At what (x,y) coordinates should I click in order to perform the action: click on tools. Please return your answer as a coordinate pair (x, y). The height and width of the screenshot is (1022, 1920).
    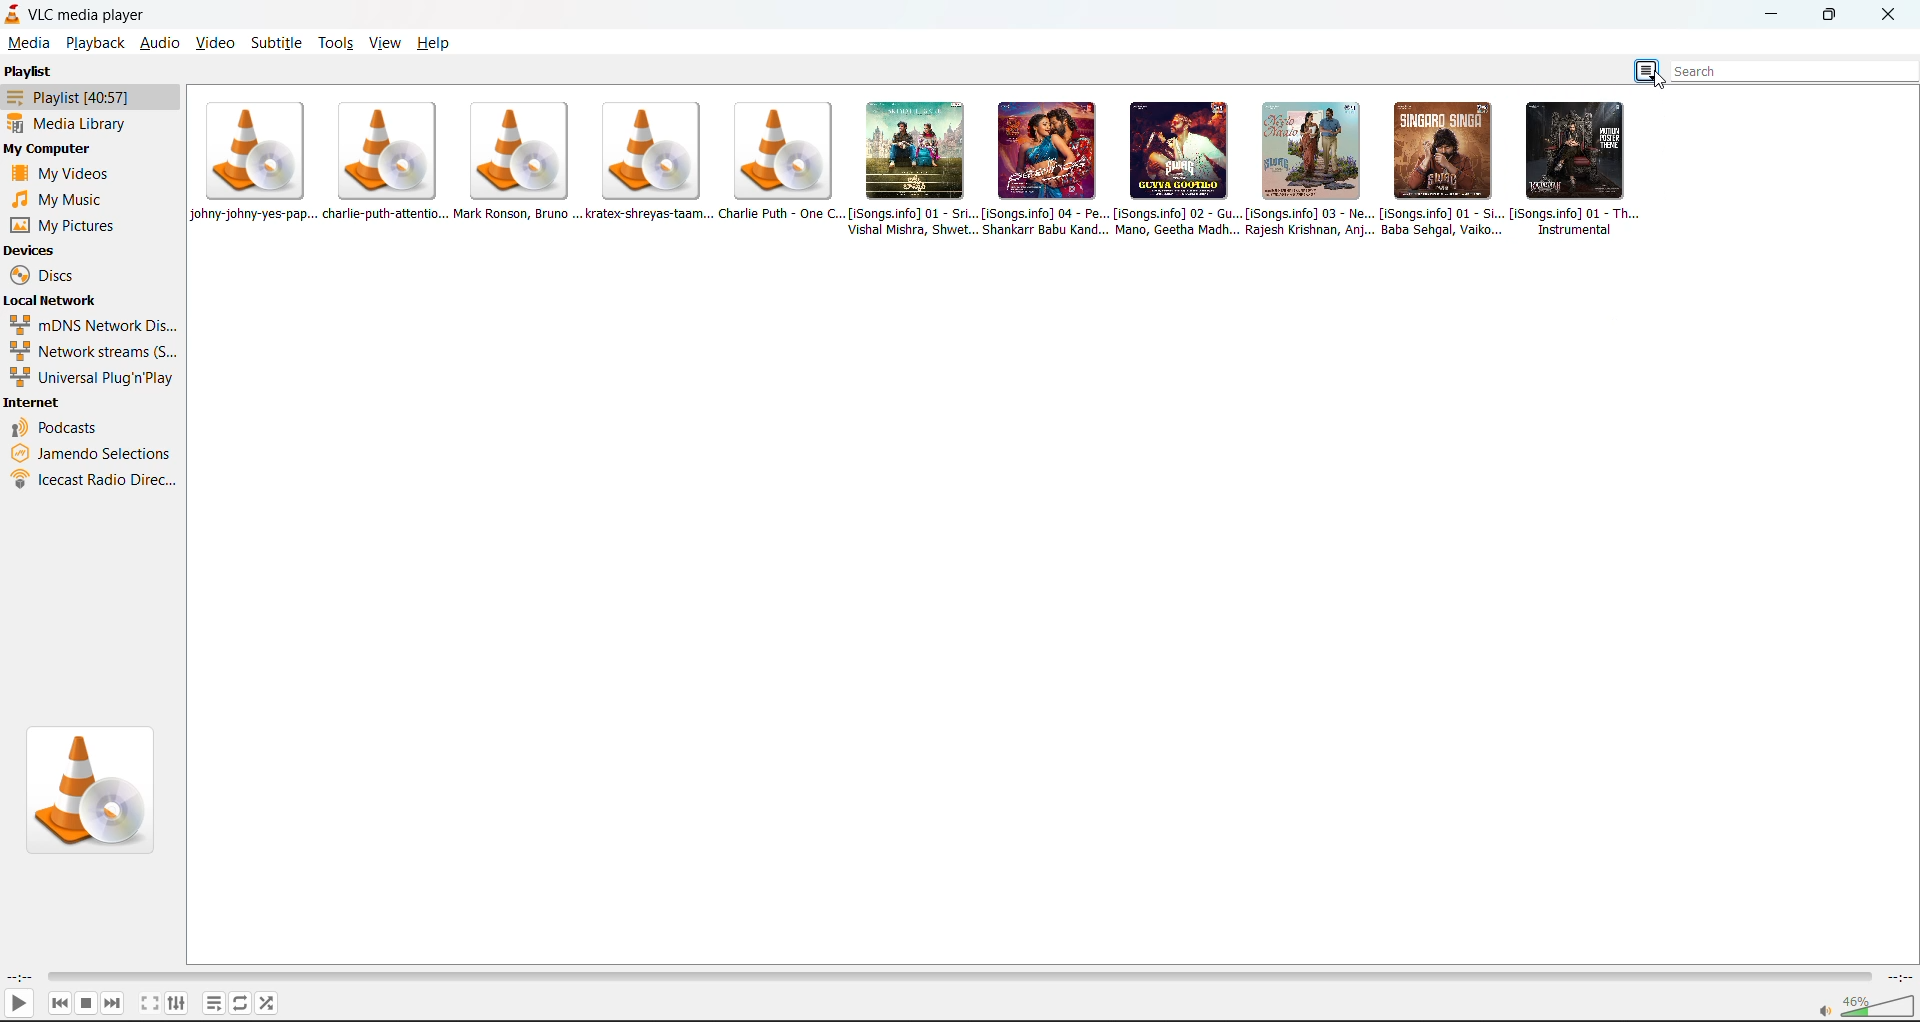
    Looking at the image, I should click on (336, 45).